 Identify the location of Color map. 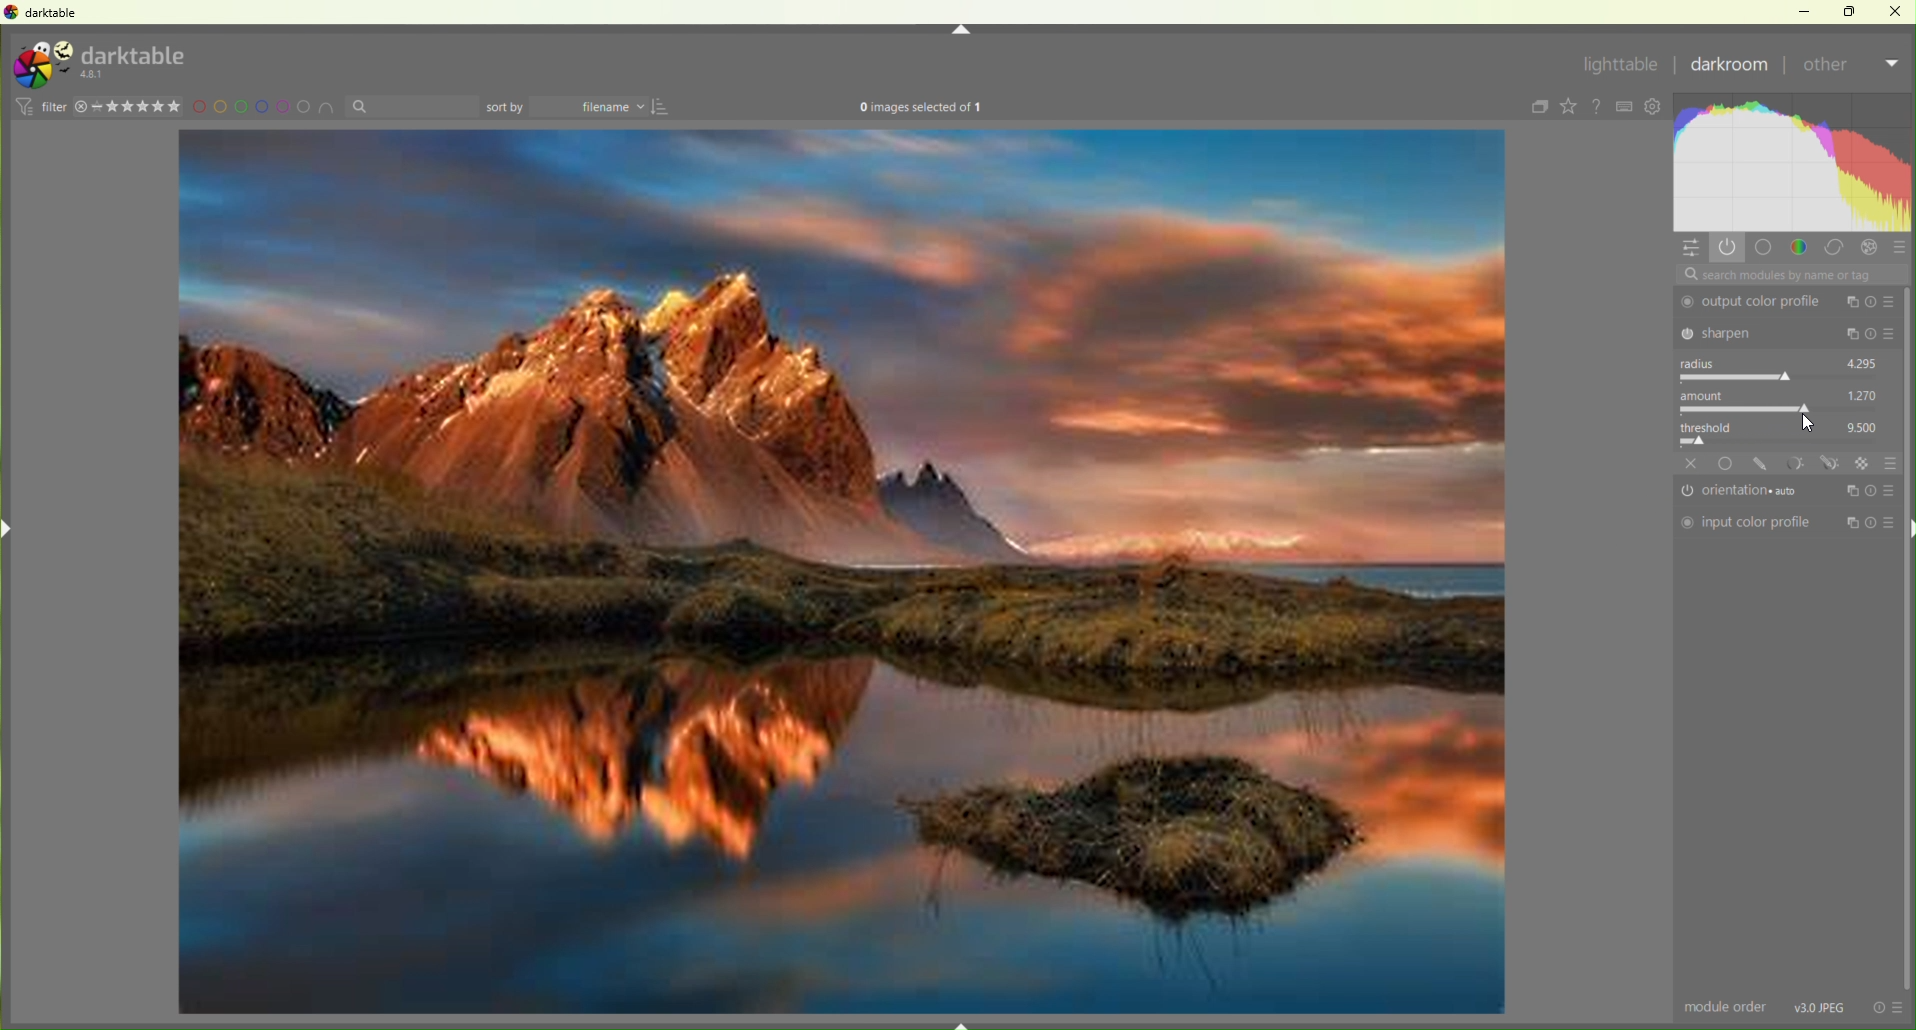
(1795, 162).